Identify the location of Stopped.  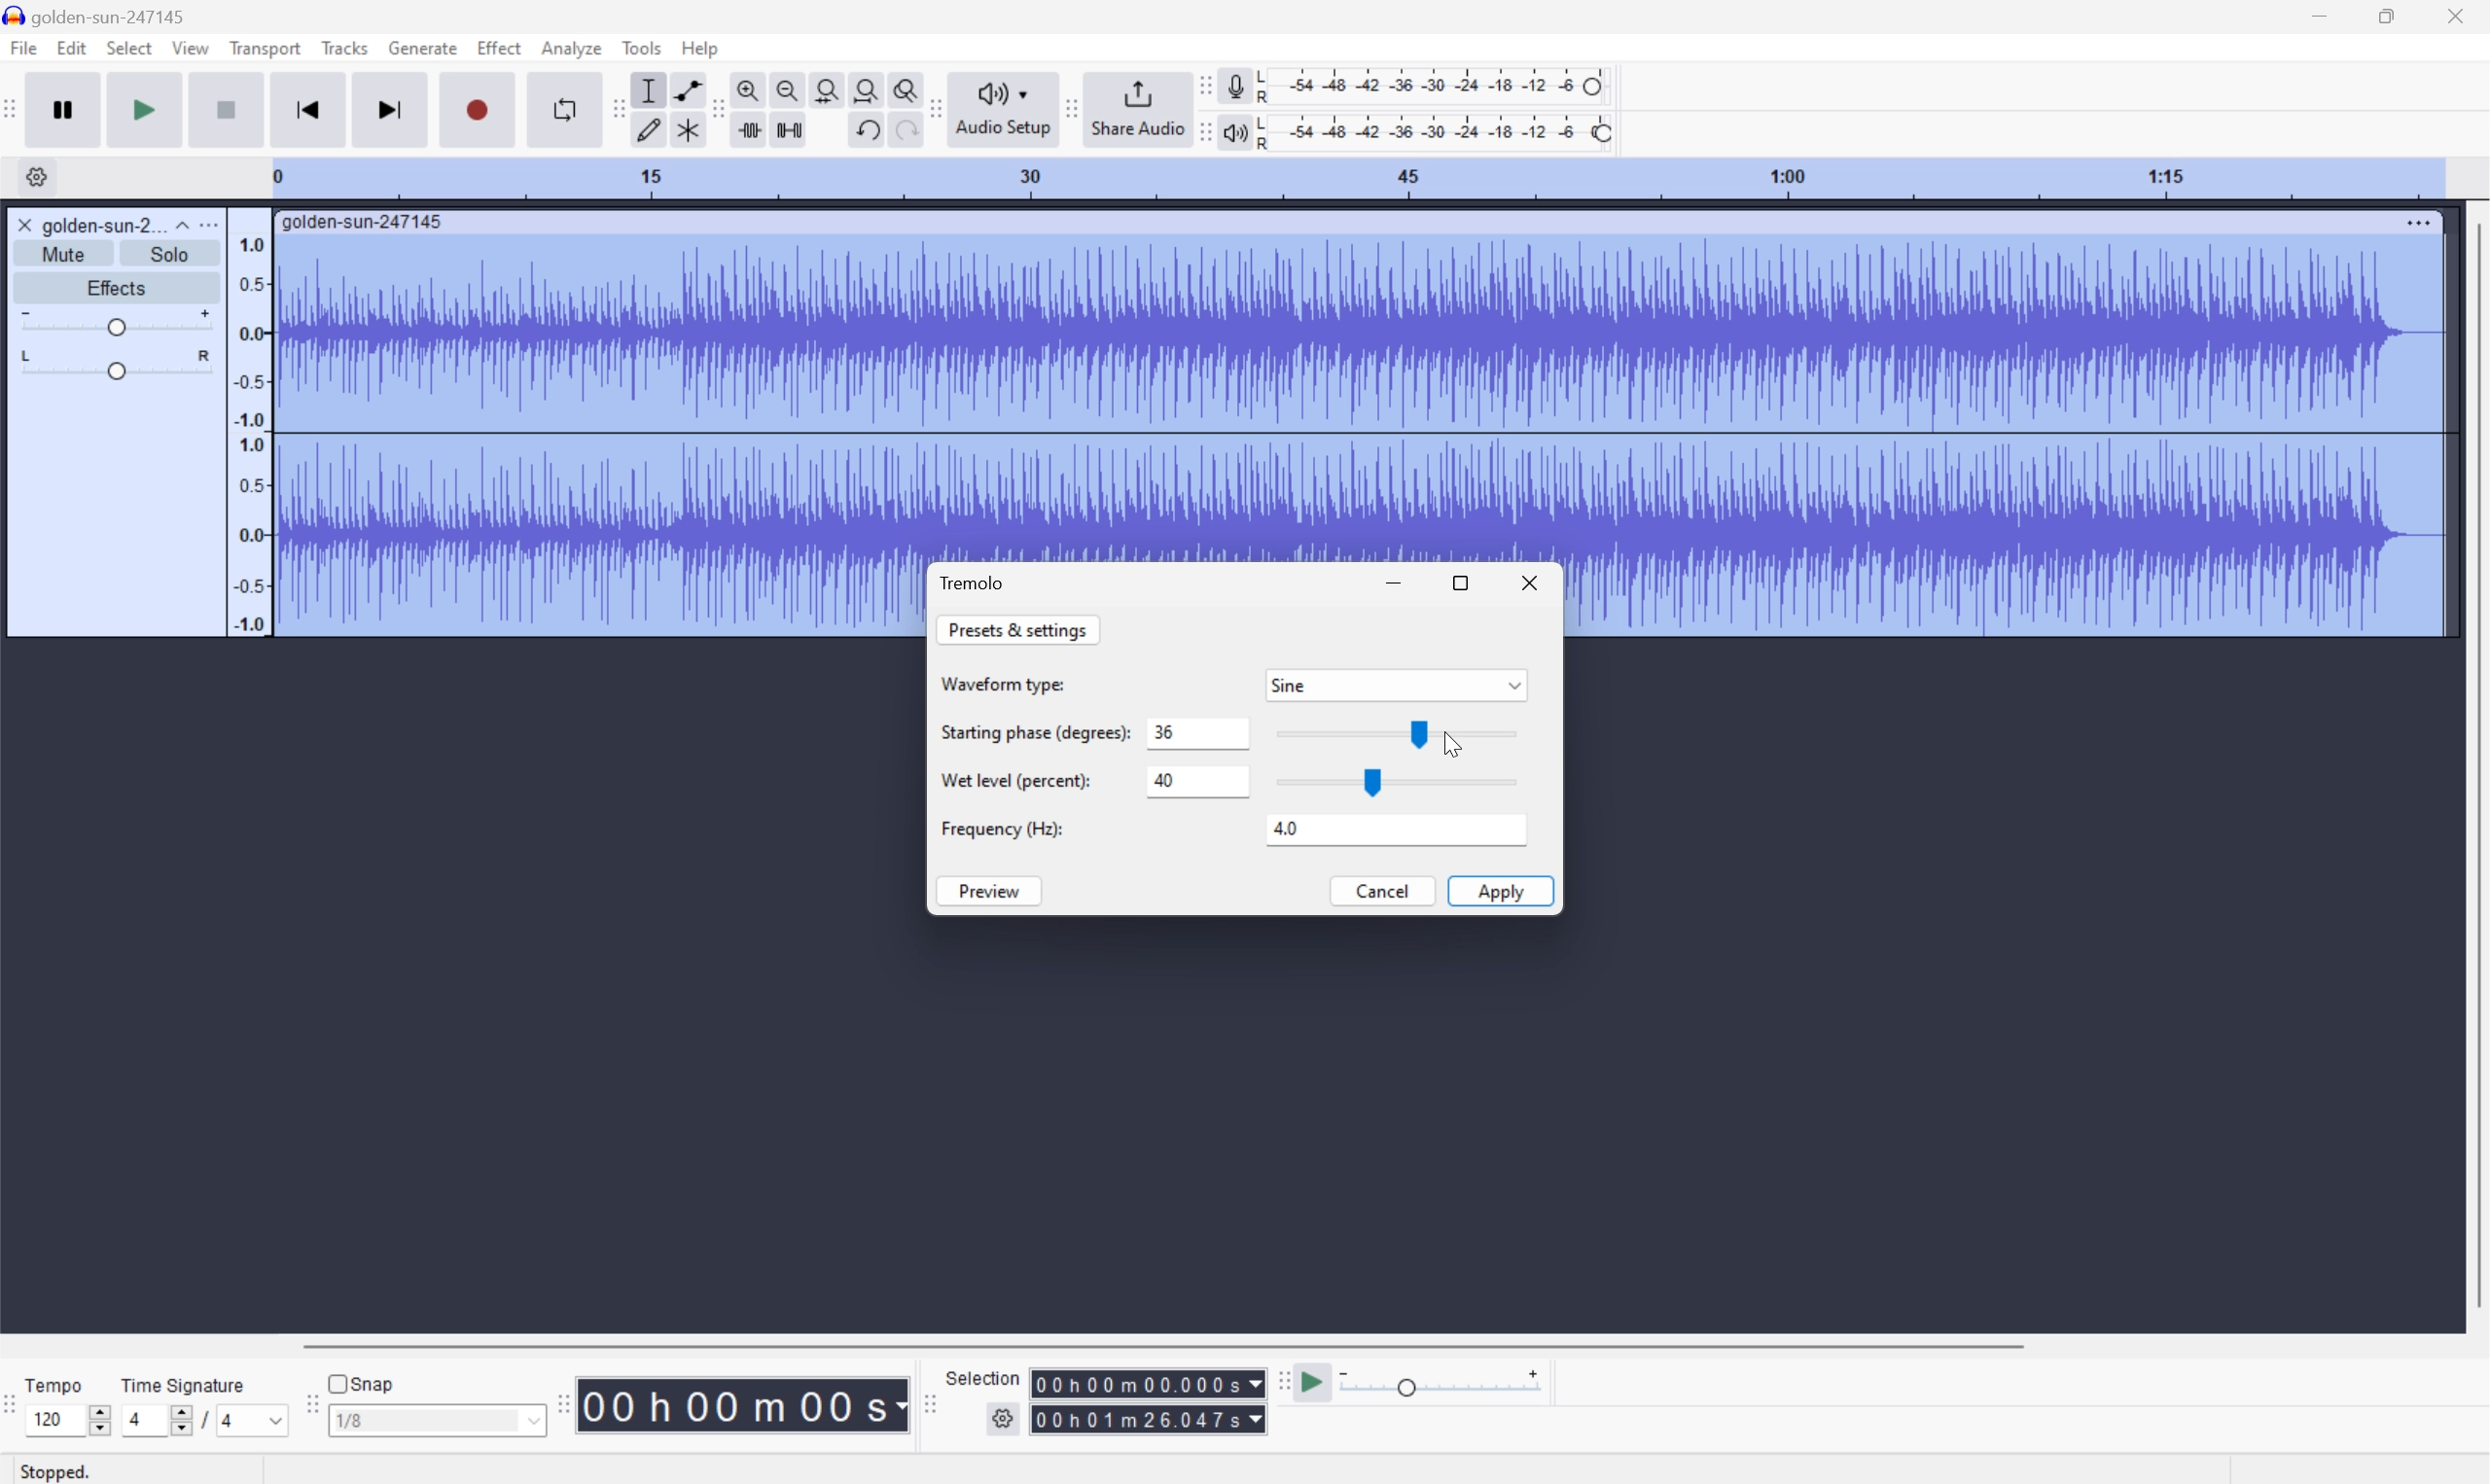
(56, 1472).